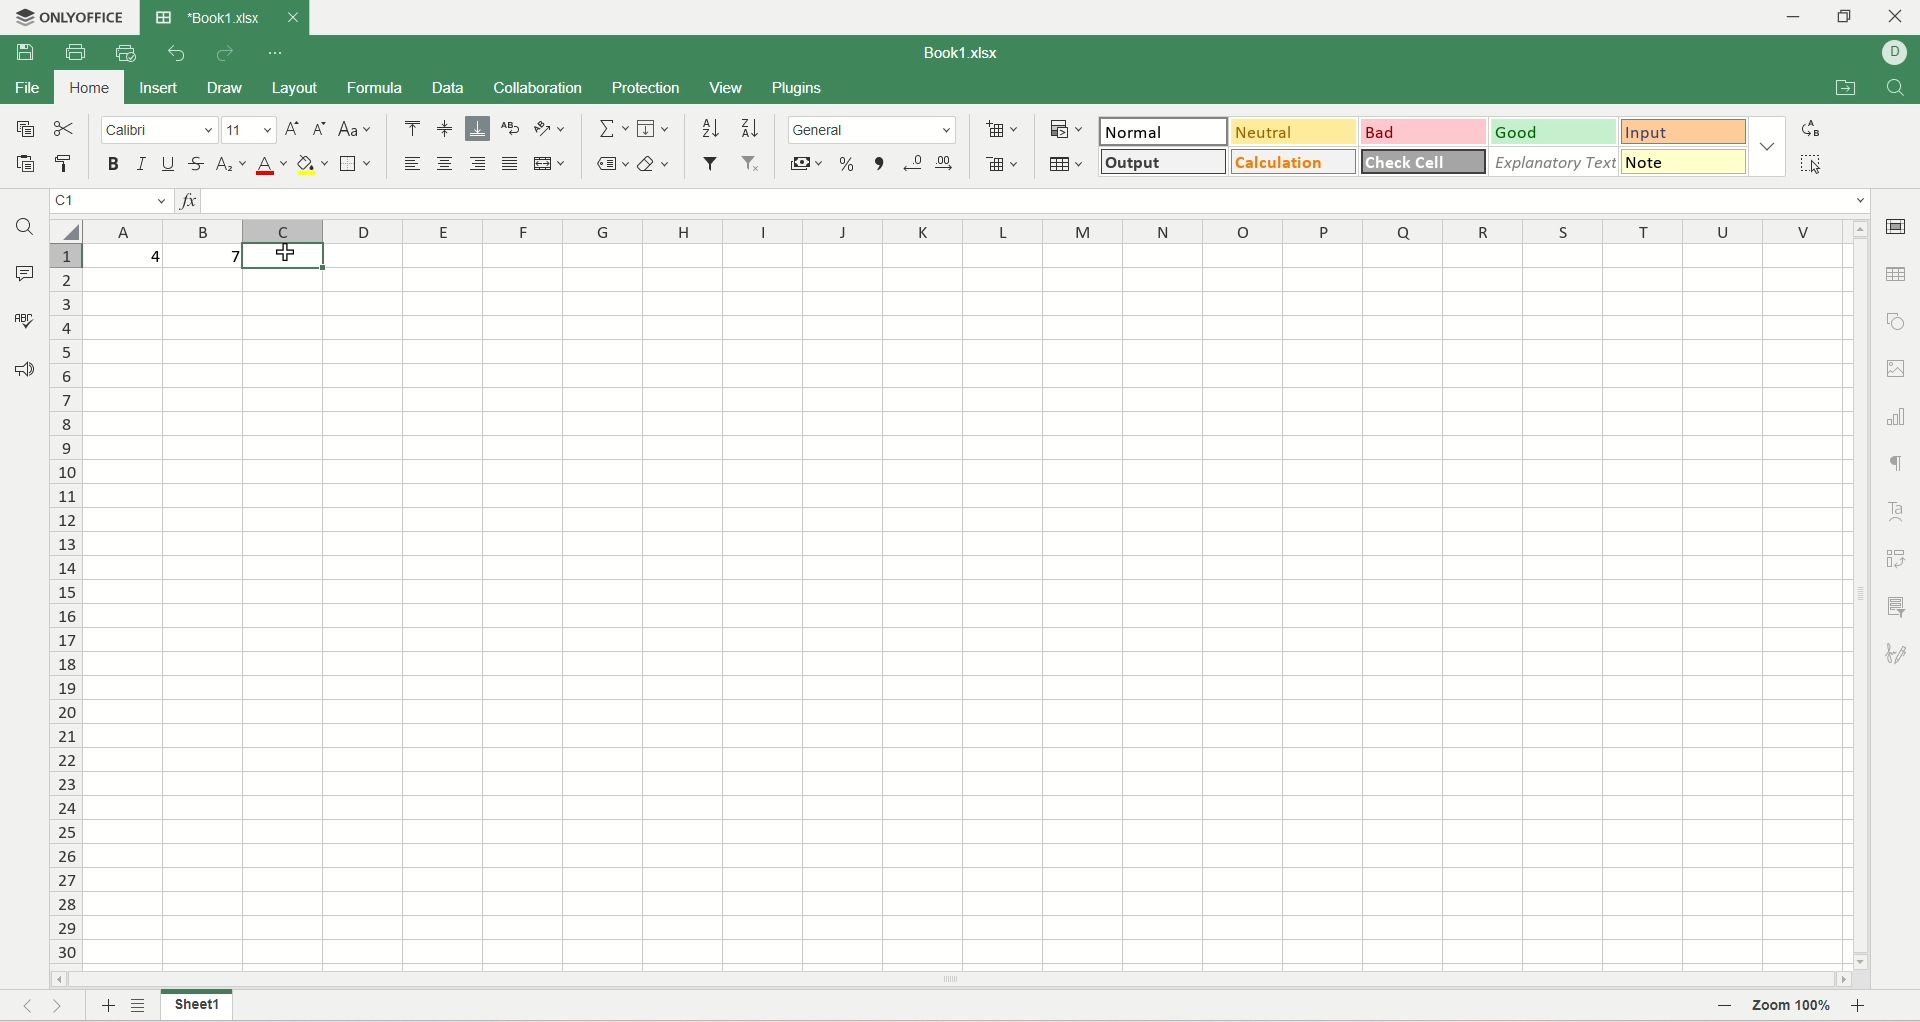 The image size is (1920, 1022). I want to click on text art settings, so click(1895, 512).